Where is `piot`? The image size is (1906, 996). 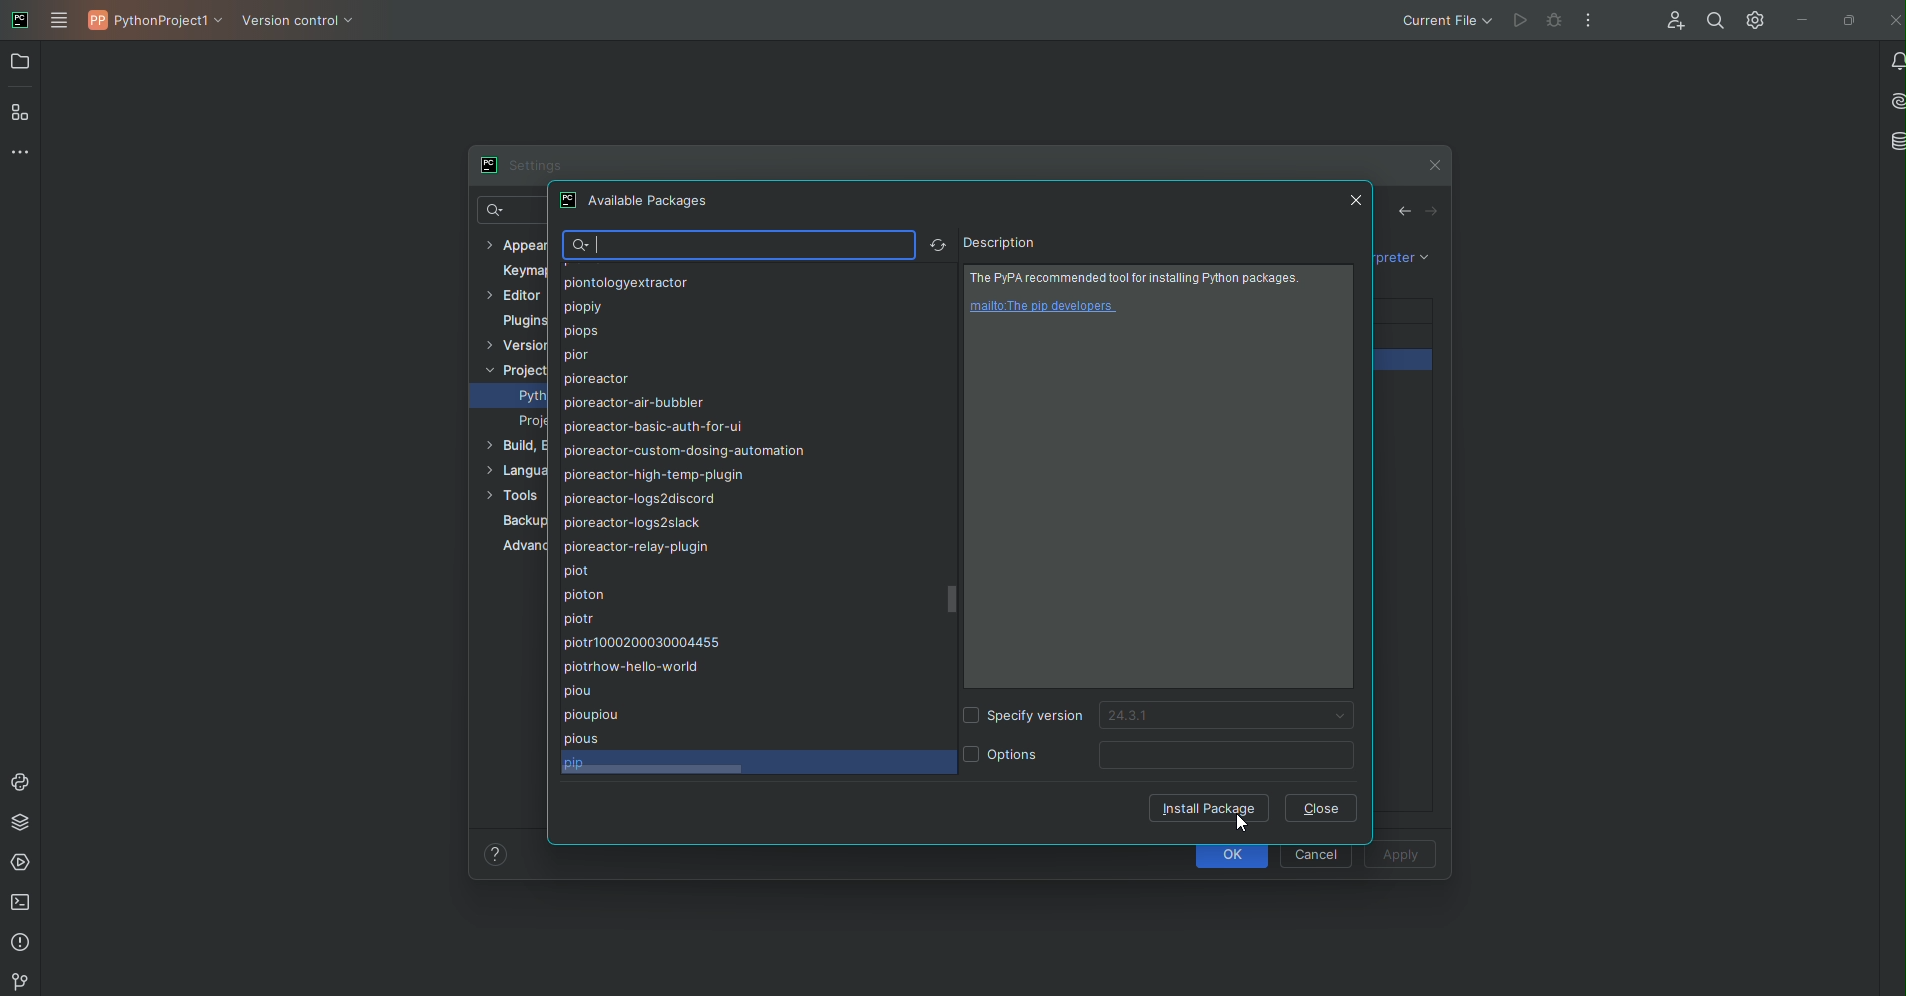 piot is located at coordinates (583, 571).